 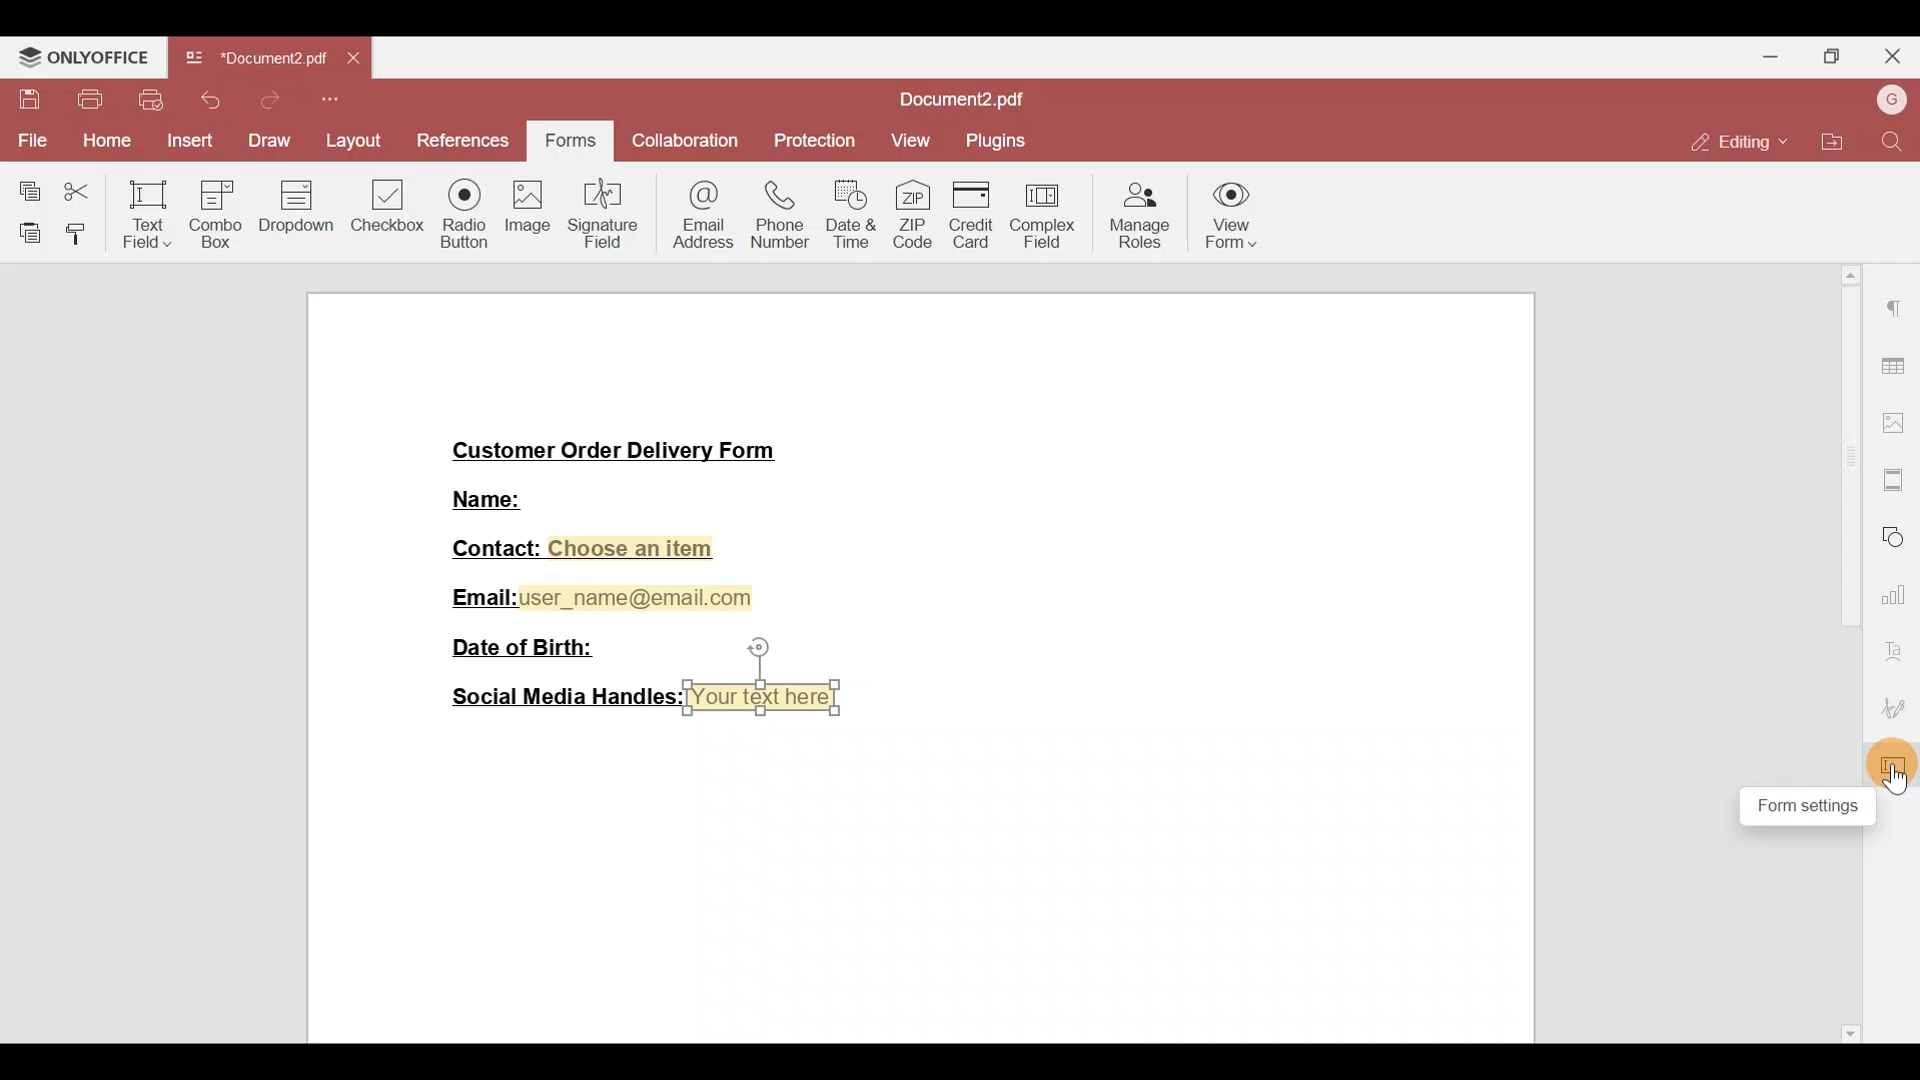 I want to click on Collaboration, so click(x=687, y=143).